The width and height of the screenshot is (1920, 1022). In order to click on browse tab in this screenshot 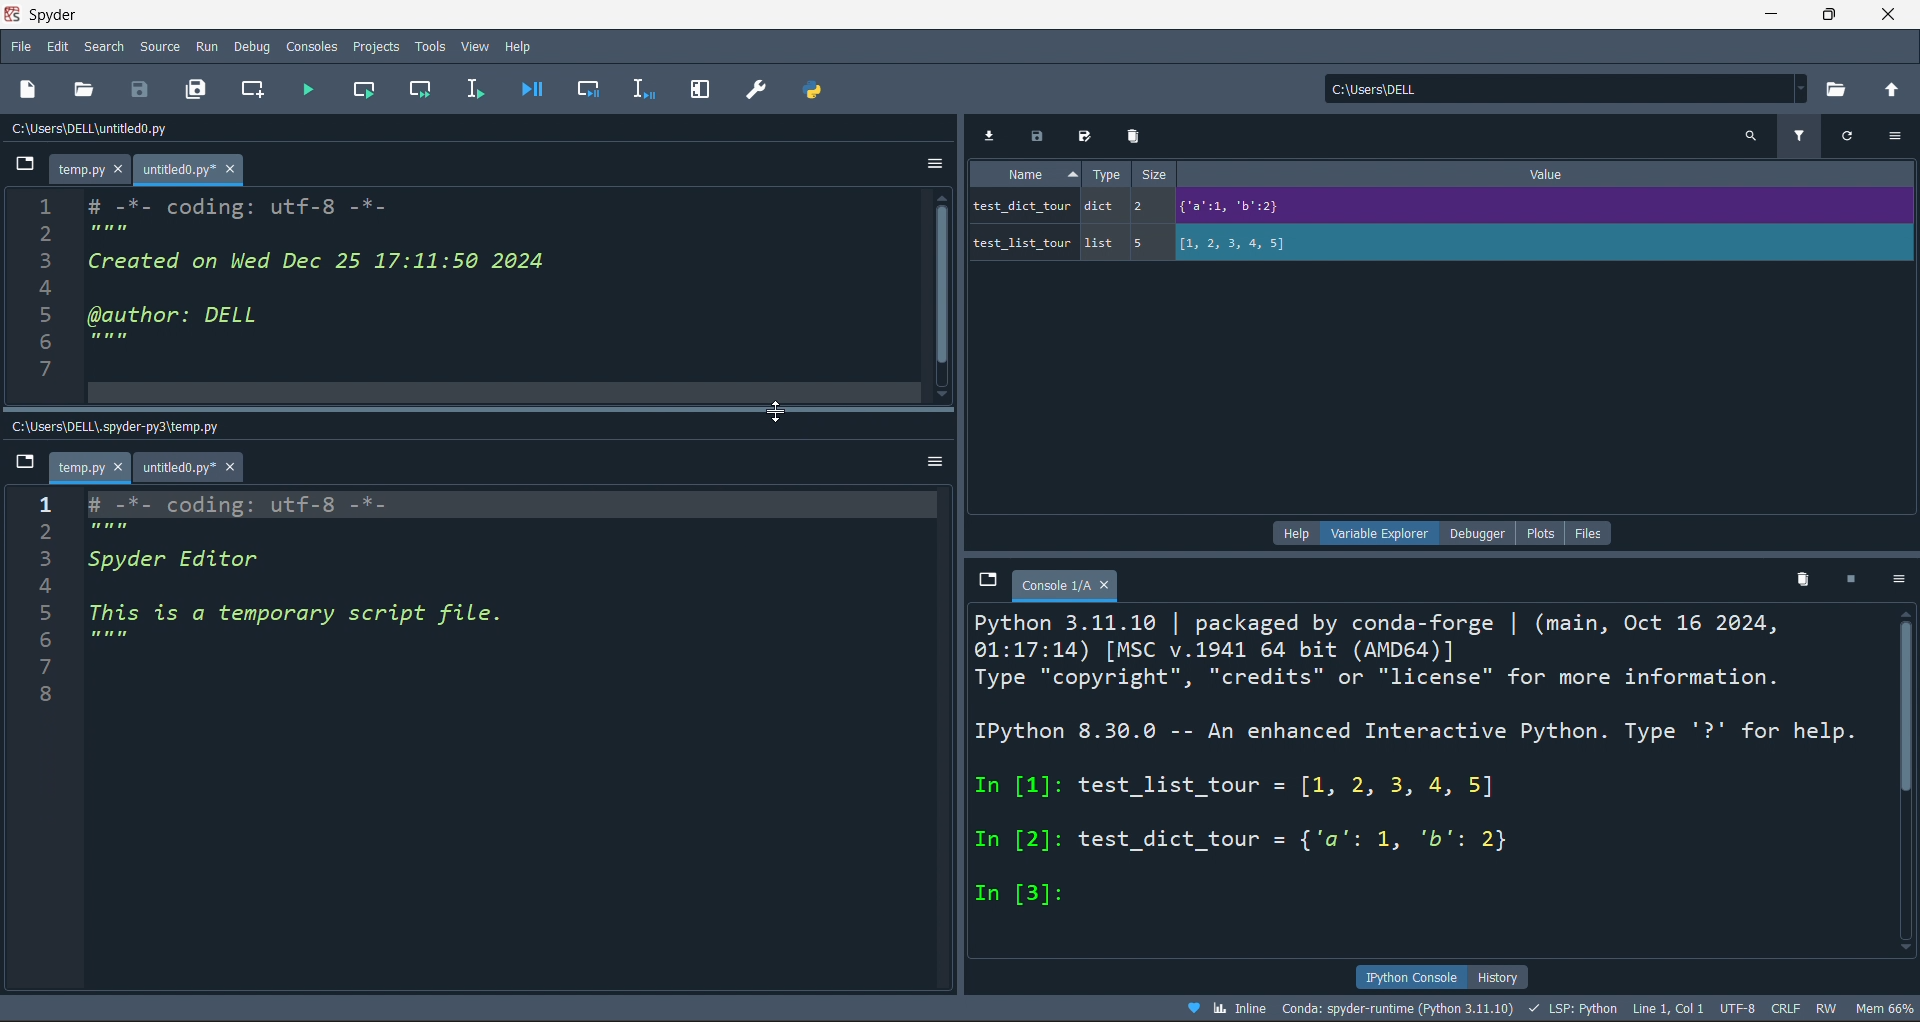, I will do `click(26, 463)`.